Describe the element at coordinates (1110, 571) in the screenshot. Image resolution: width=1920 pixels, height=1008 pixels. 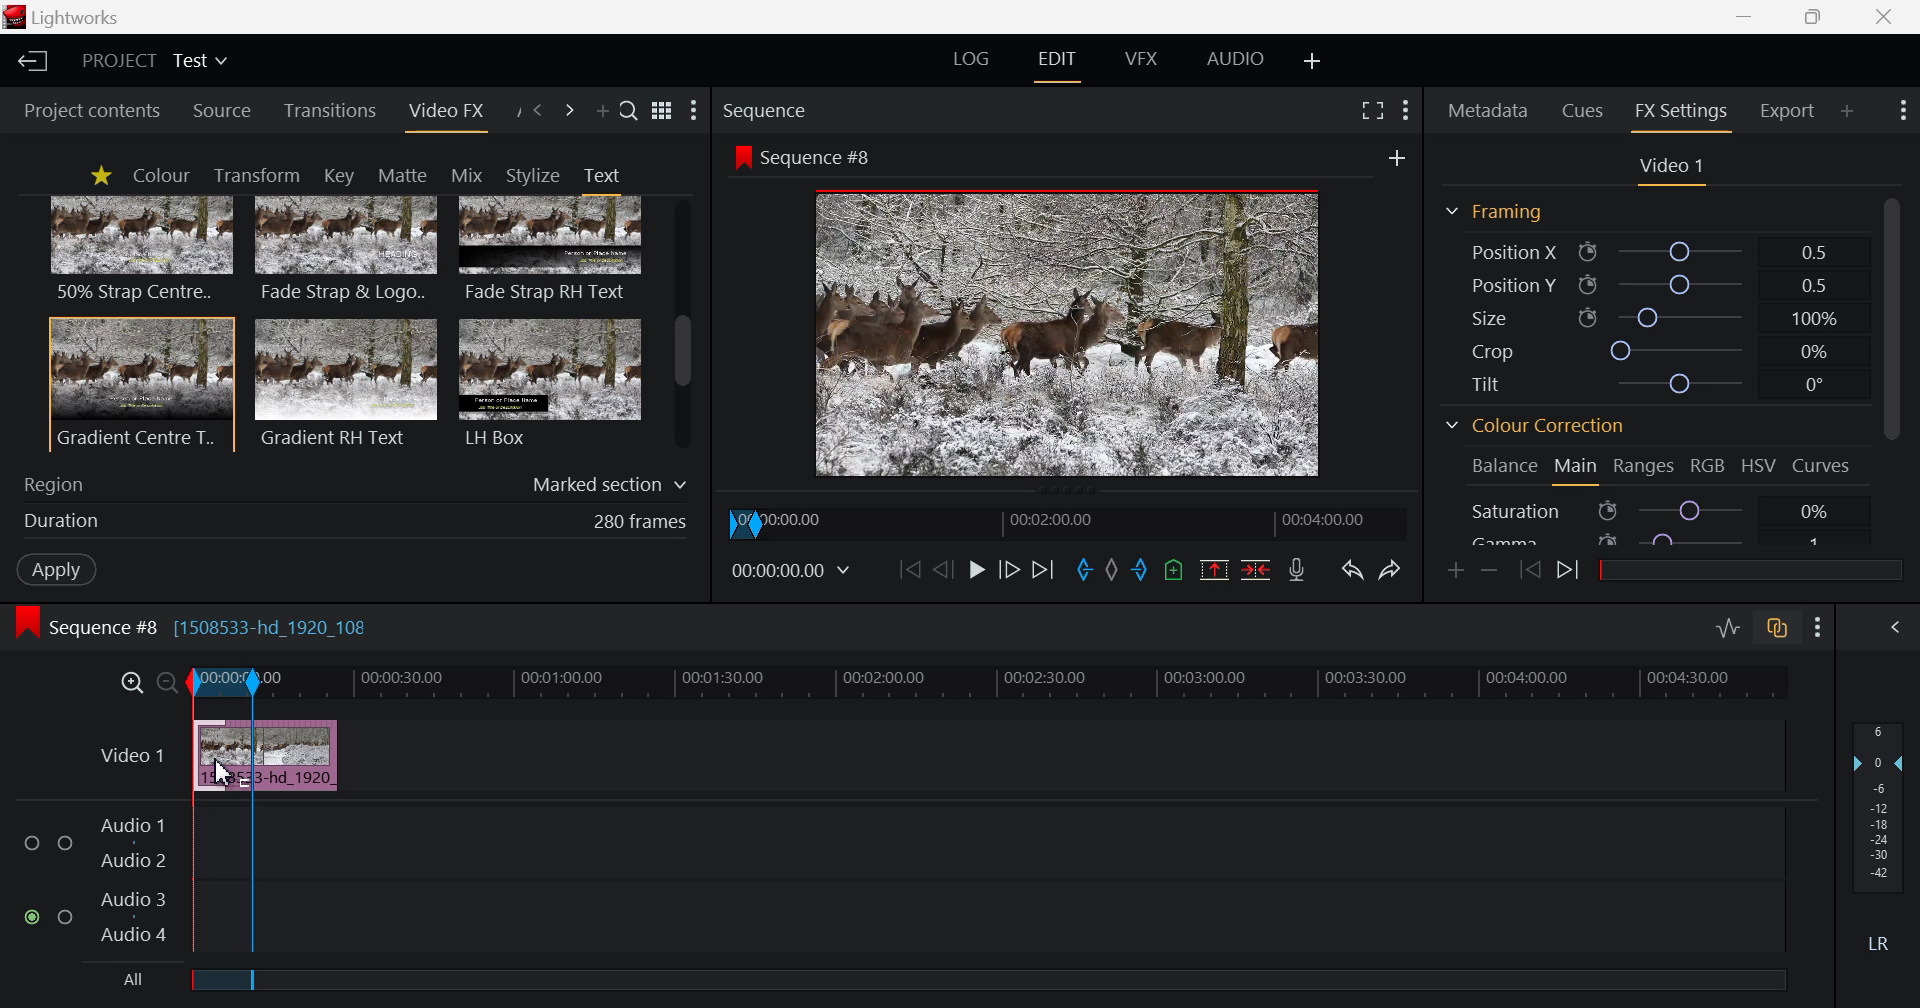
I see `Remove all marks` at that location.